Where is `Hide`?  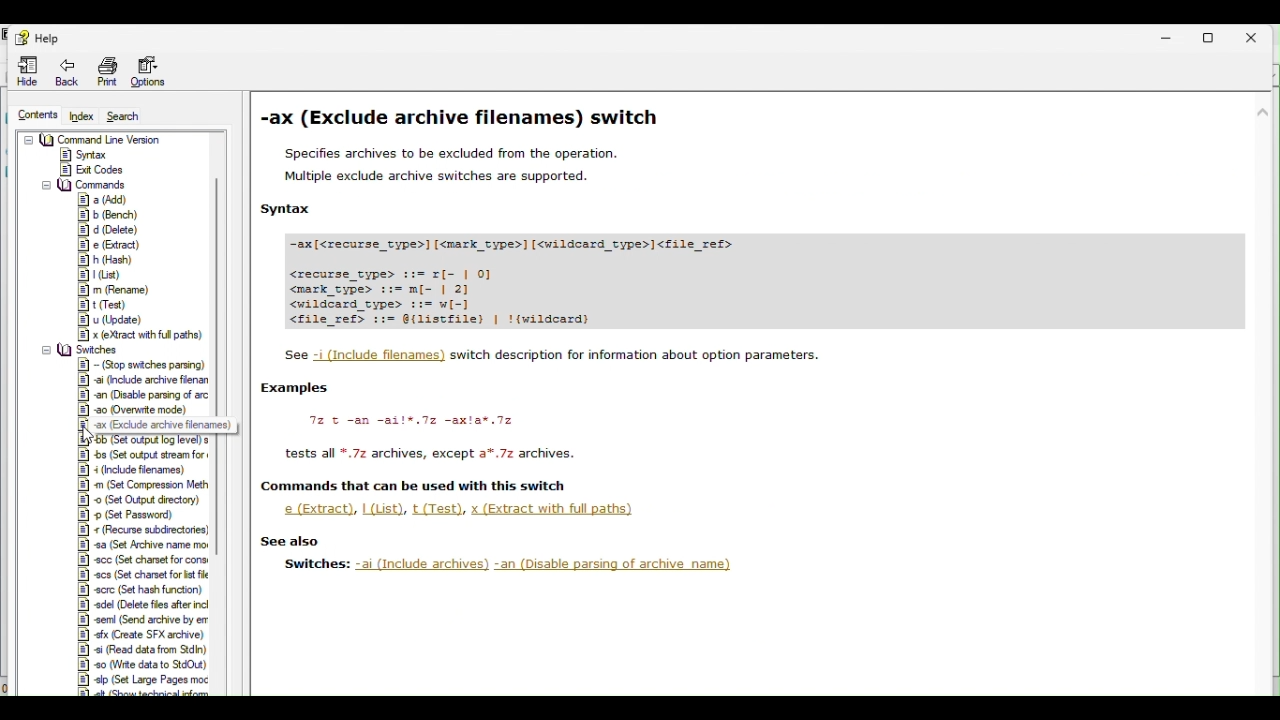 Hide is located at coordinates (19, 71).